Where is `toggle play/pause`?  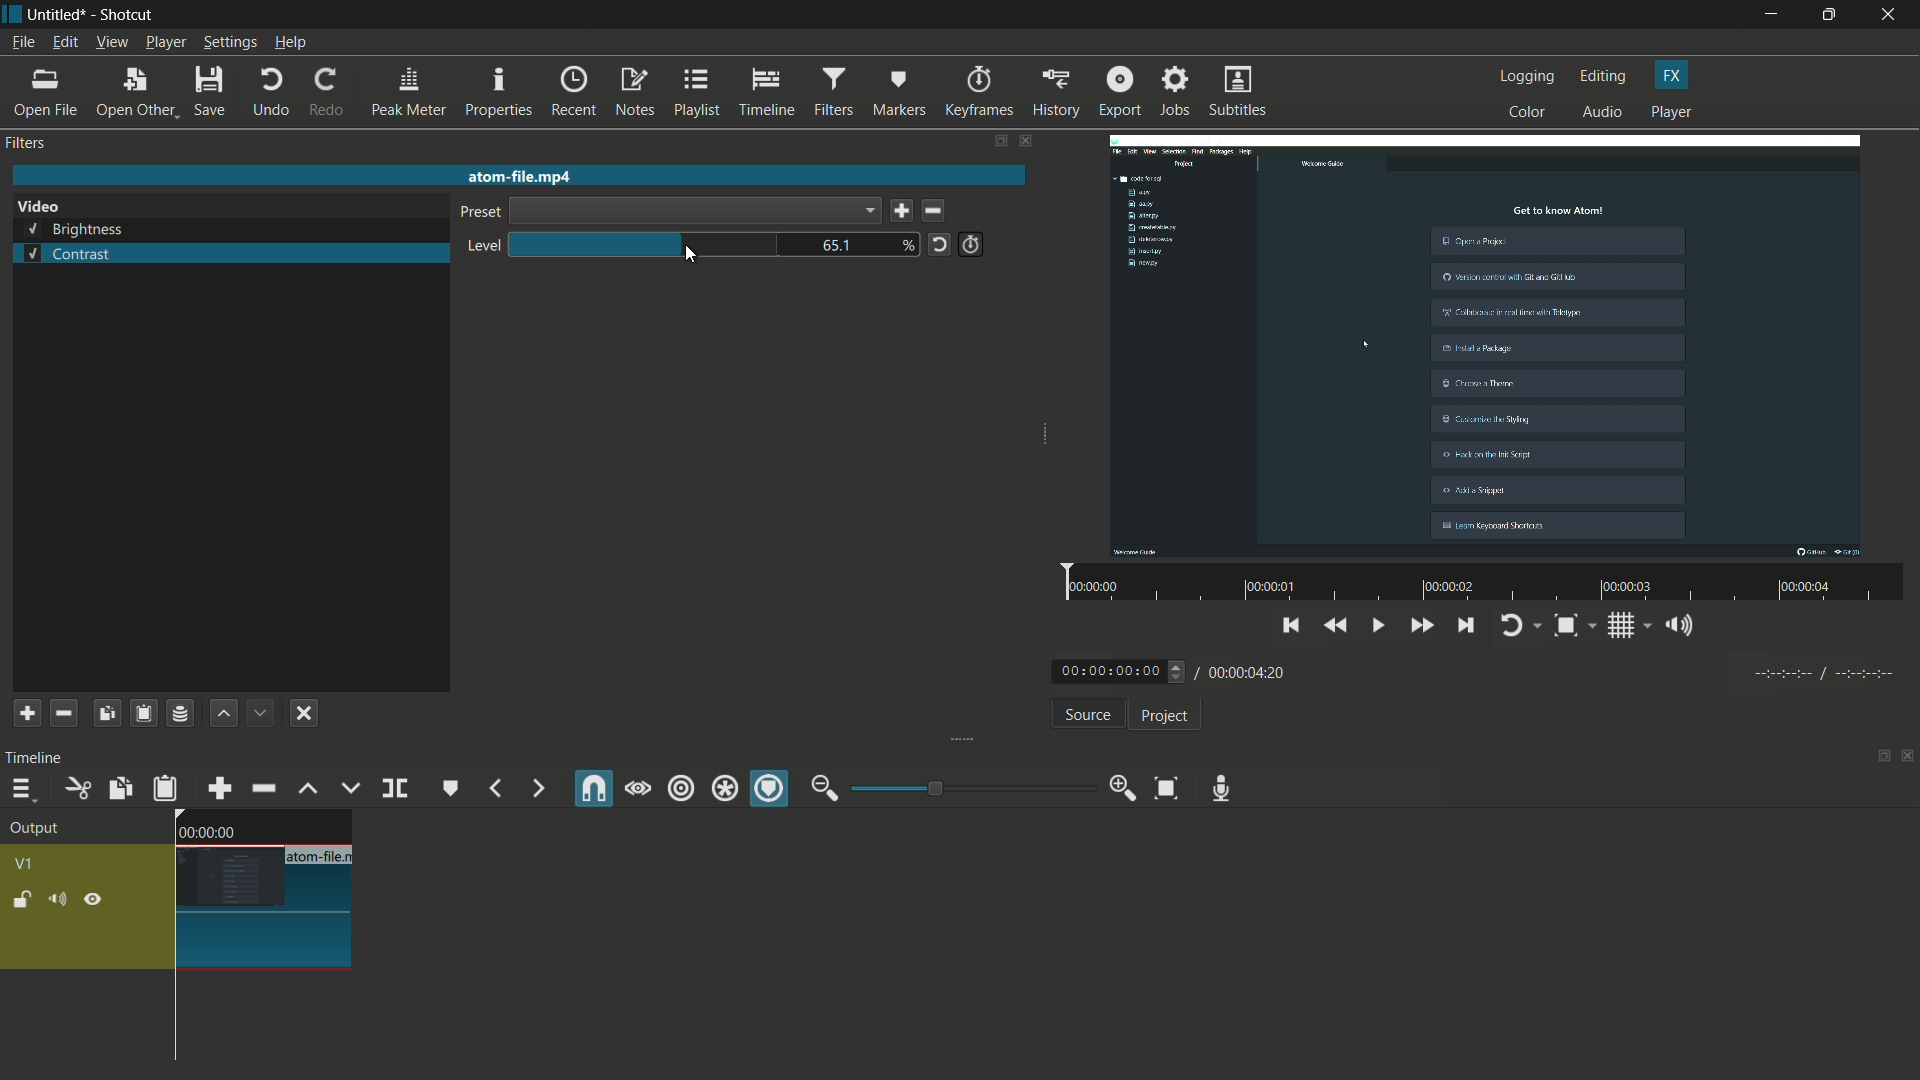
toggle play/pause is located at coordinates (1381, 626).